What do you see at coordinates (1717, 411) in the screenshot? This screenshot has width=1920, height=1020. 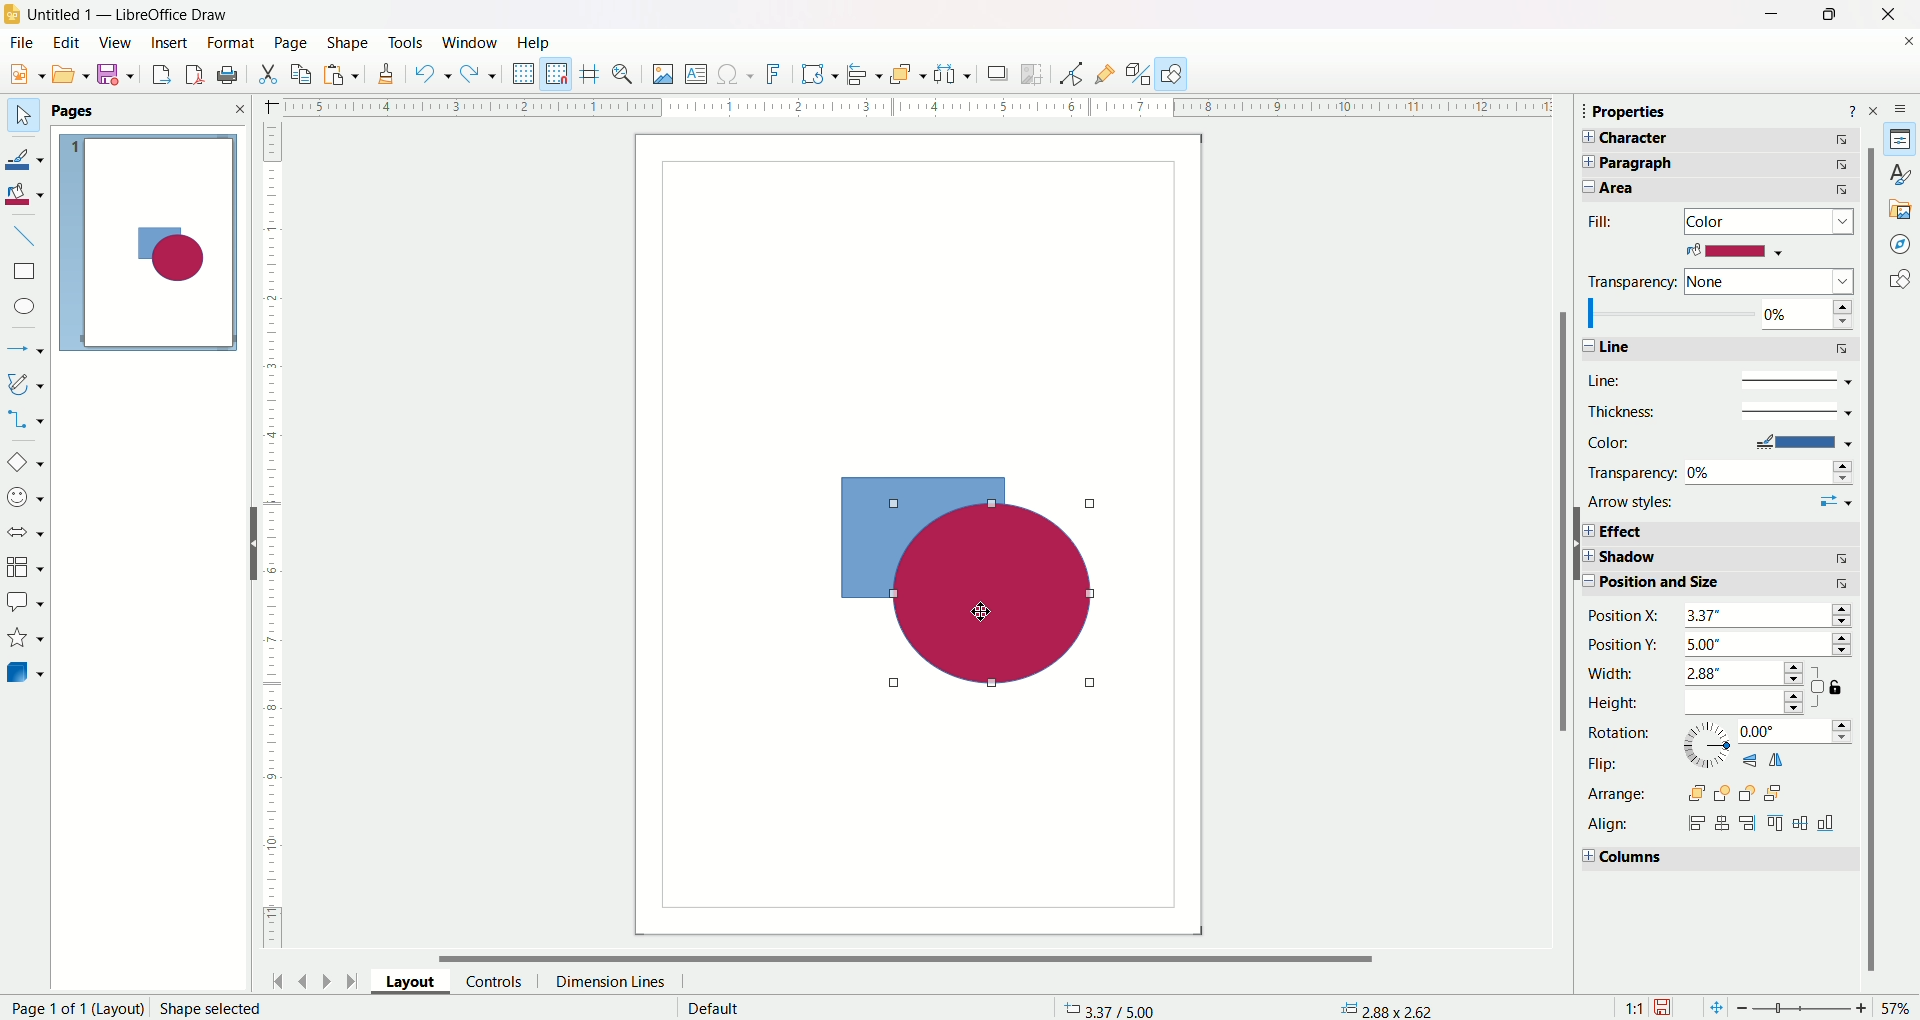 I see `thickness` at bounding box center [1717, 411].